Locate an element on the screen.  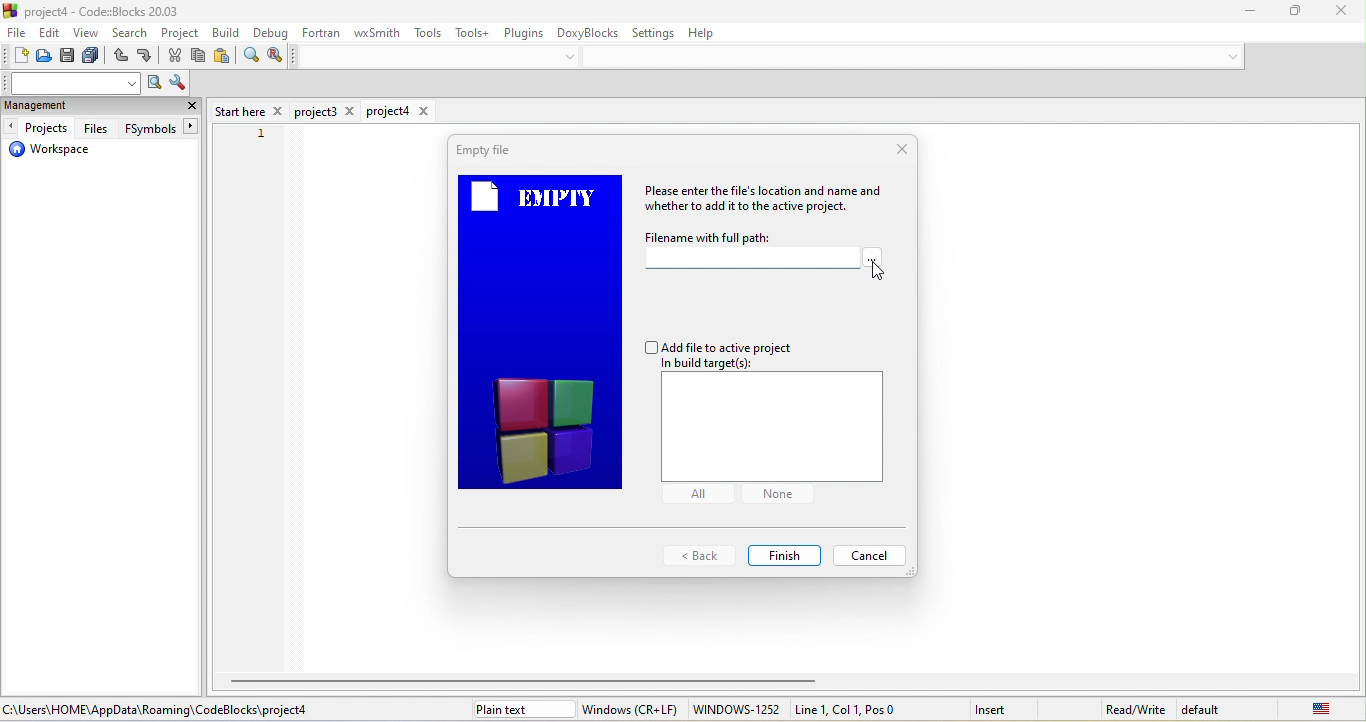
insert is located at coordinates (1003, 708).